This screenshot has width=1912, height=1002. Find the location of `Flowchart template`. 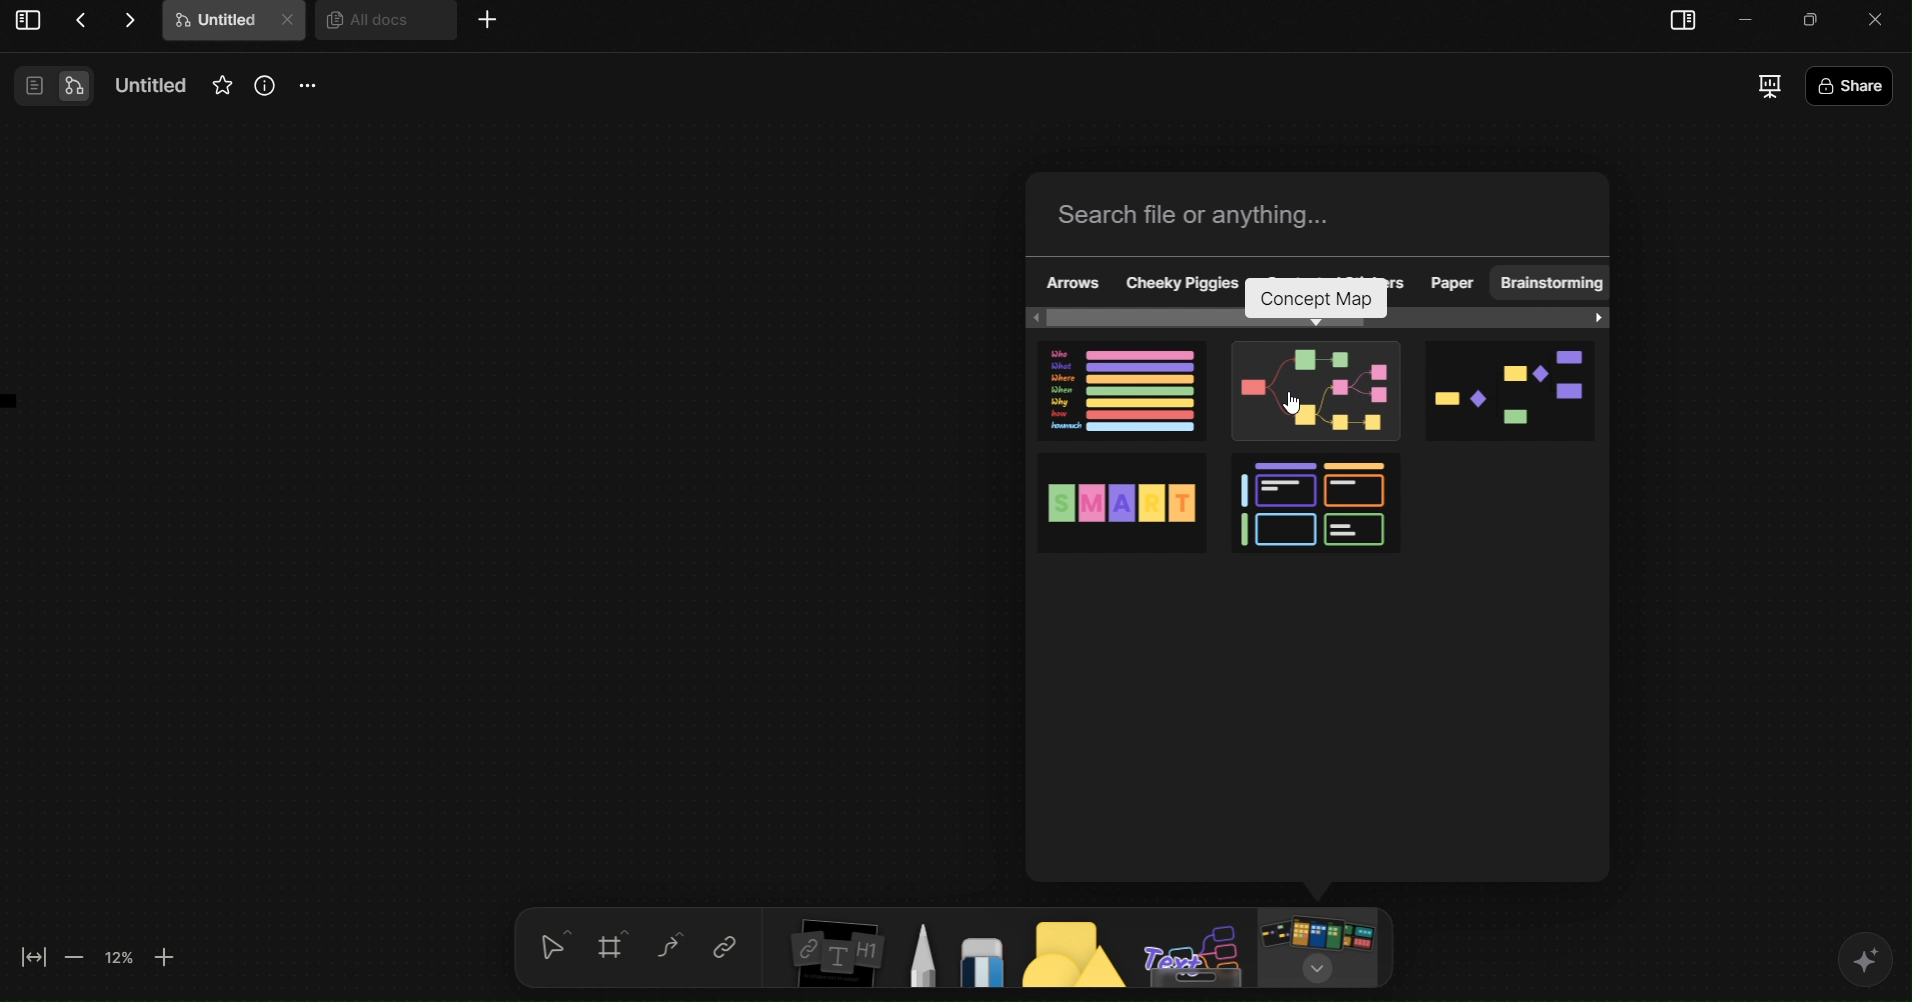

Flowchart template is located at coordinates (1521, 395).